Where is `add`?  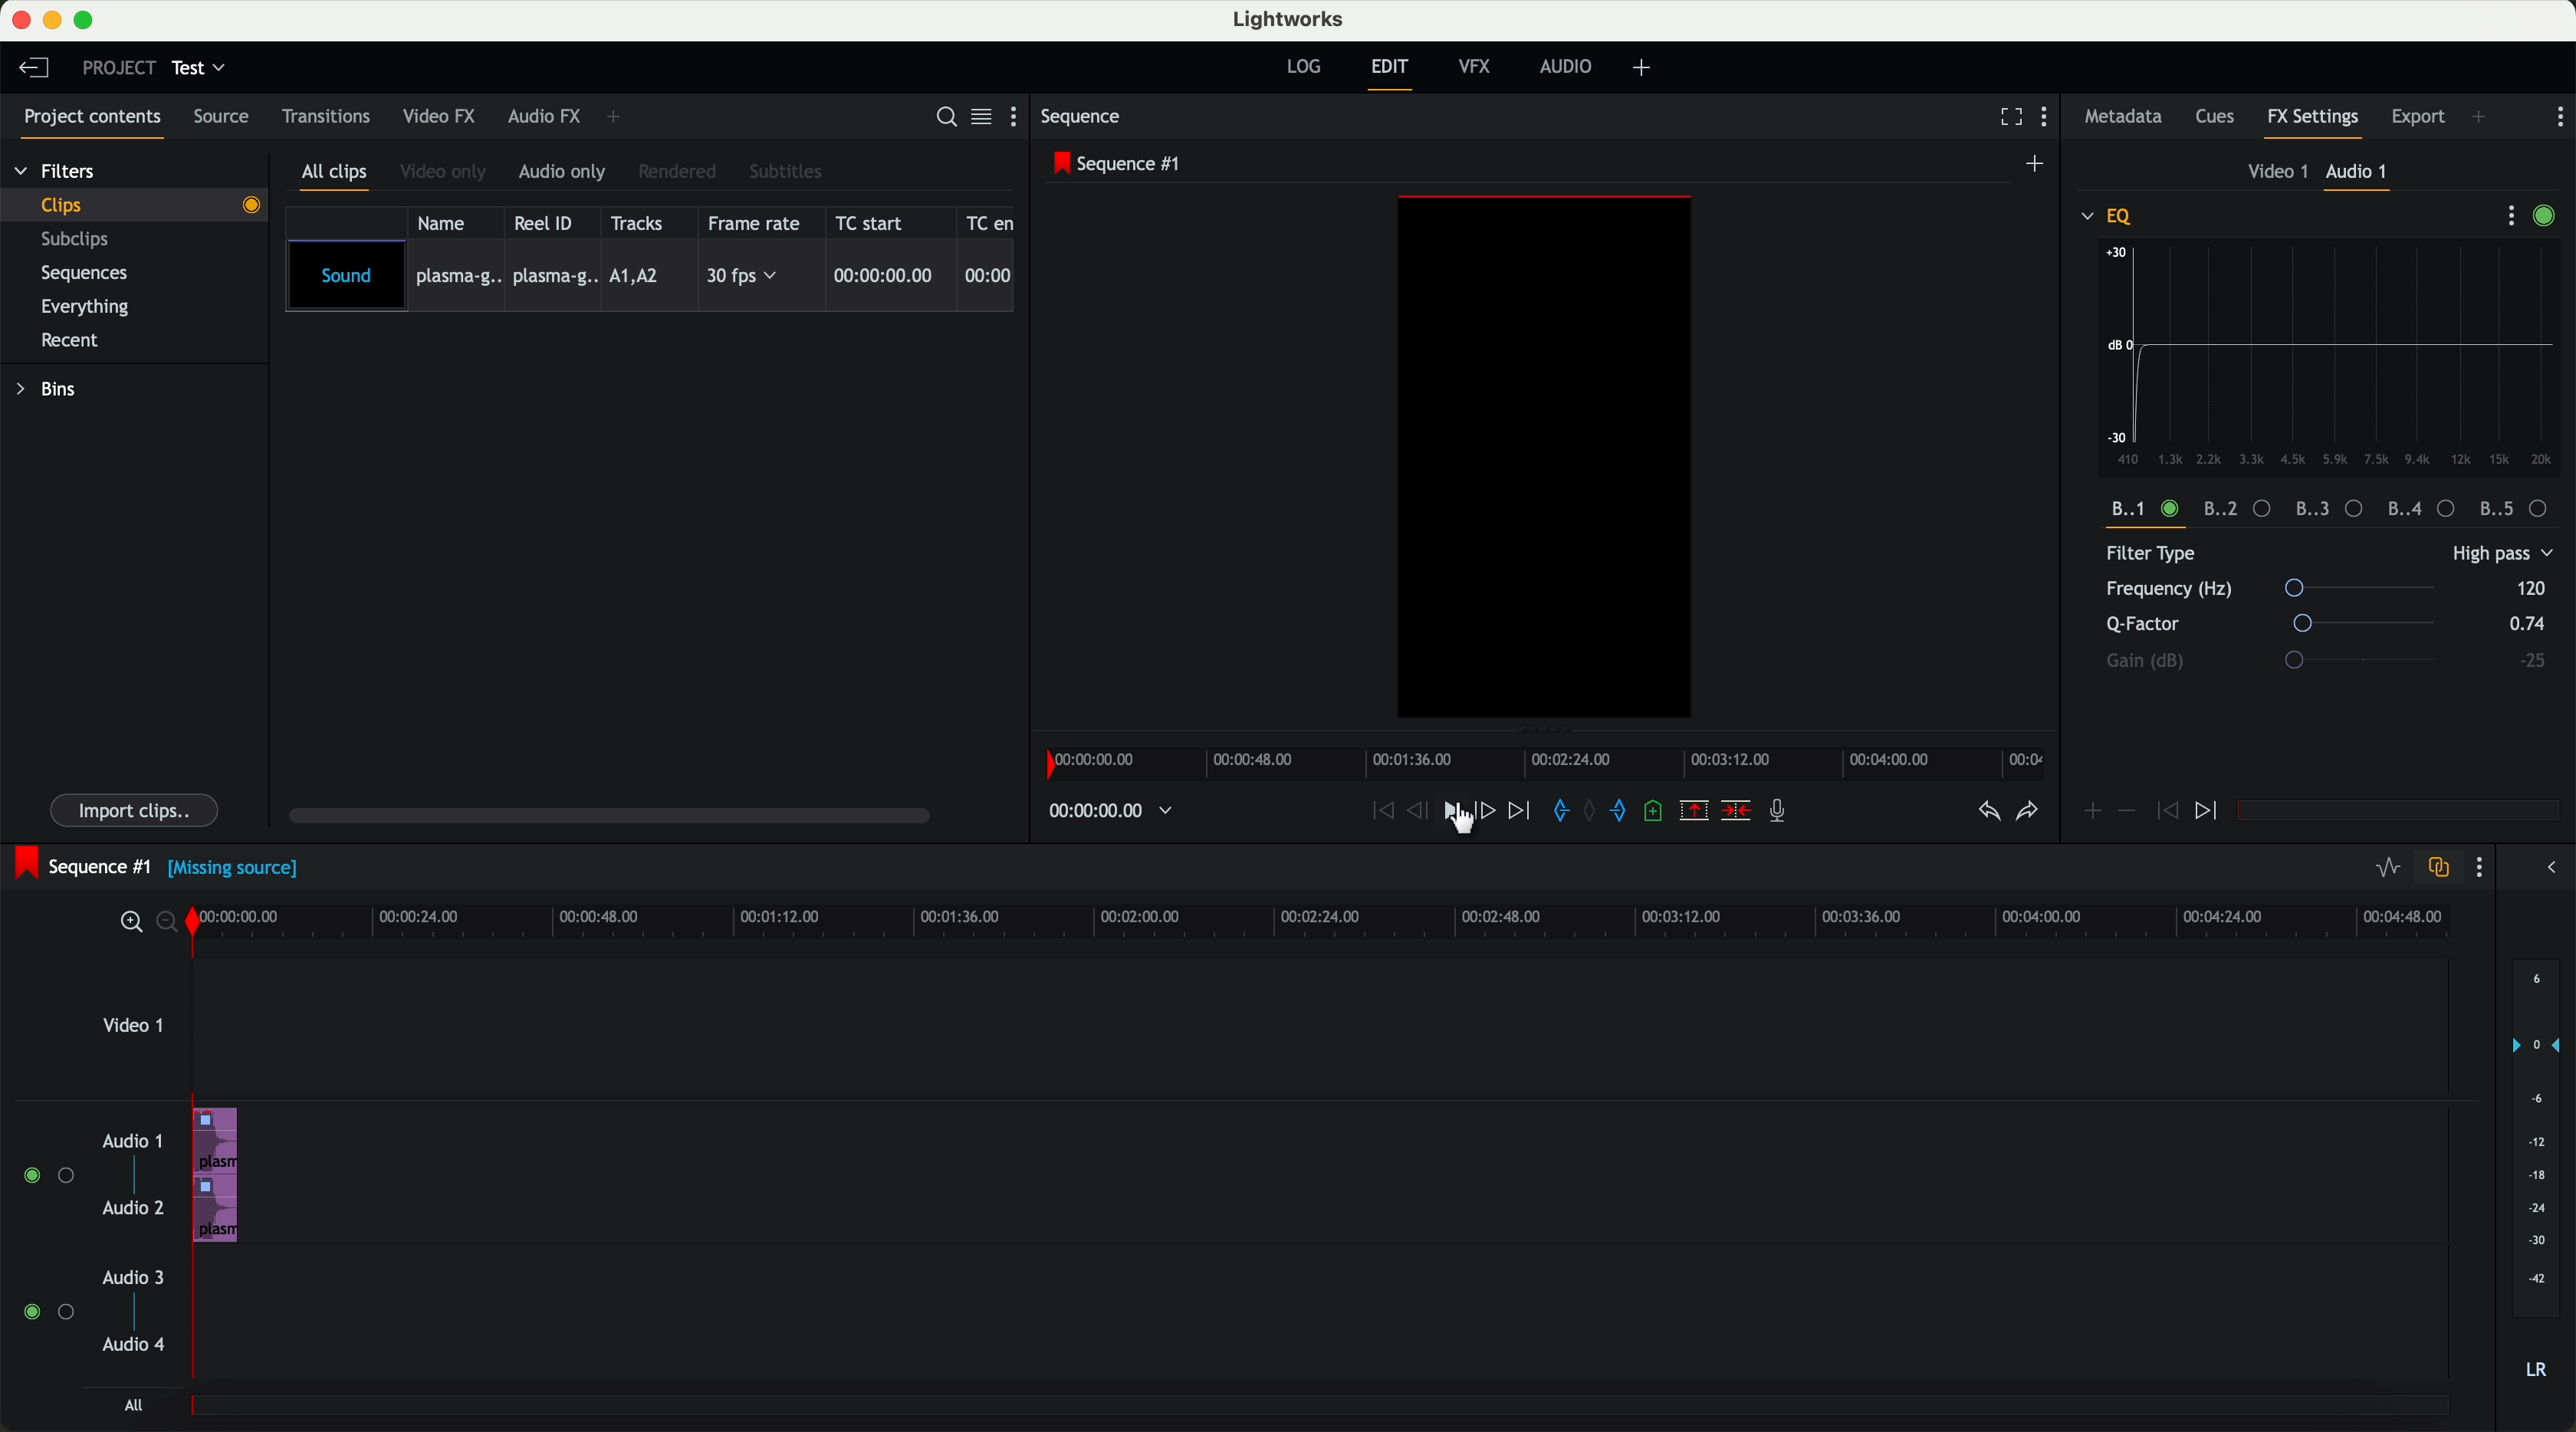 add is located at coordinates (2480, 116).